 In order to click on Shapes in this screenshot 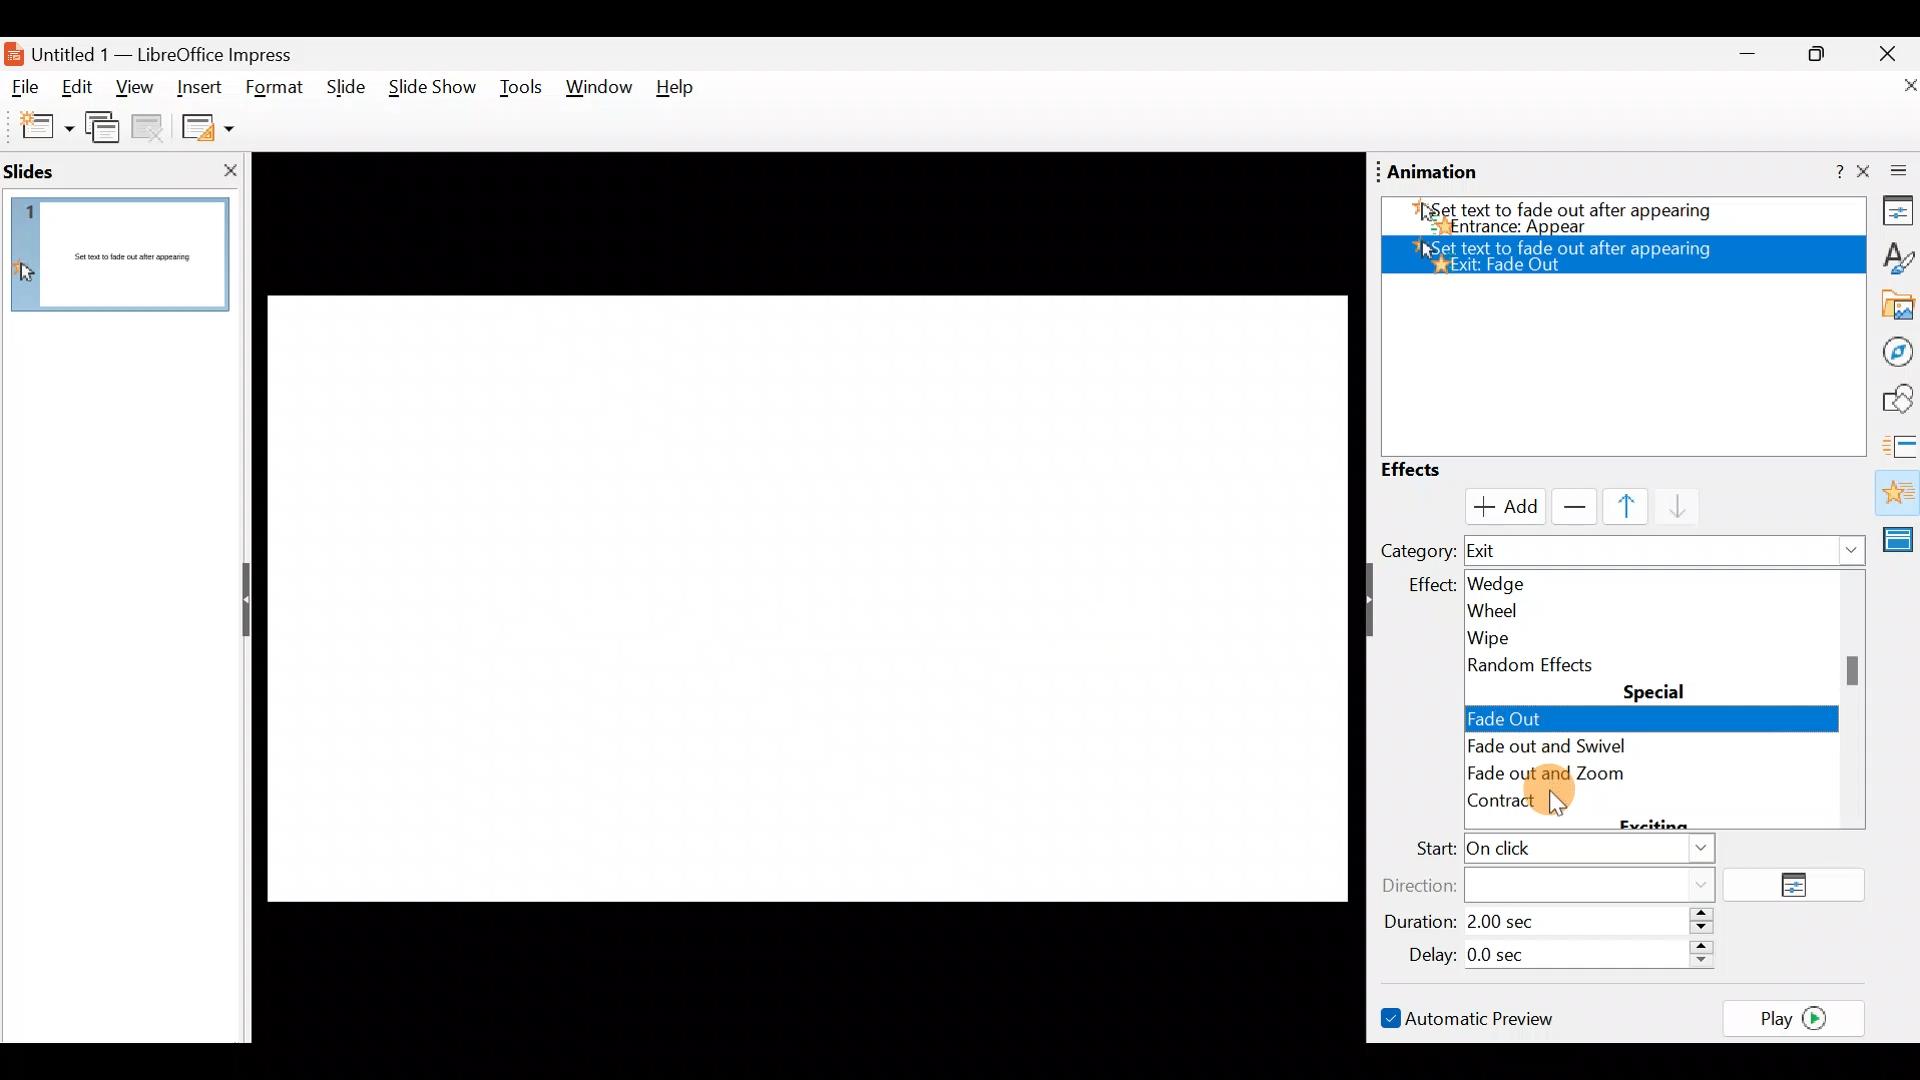, I will do `click(1895, 399)`.